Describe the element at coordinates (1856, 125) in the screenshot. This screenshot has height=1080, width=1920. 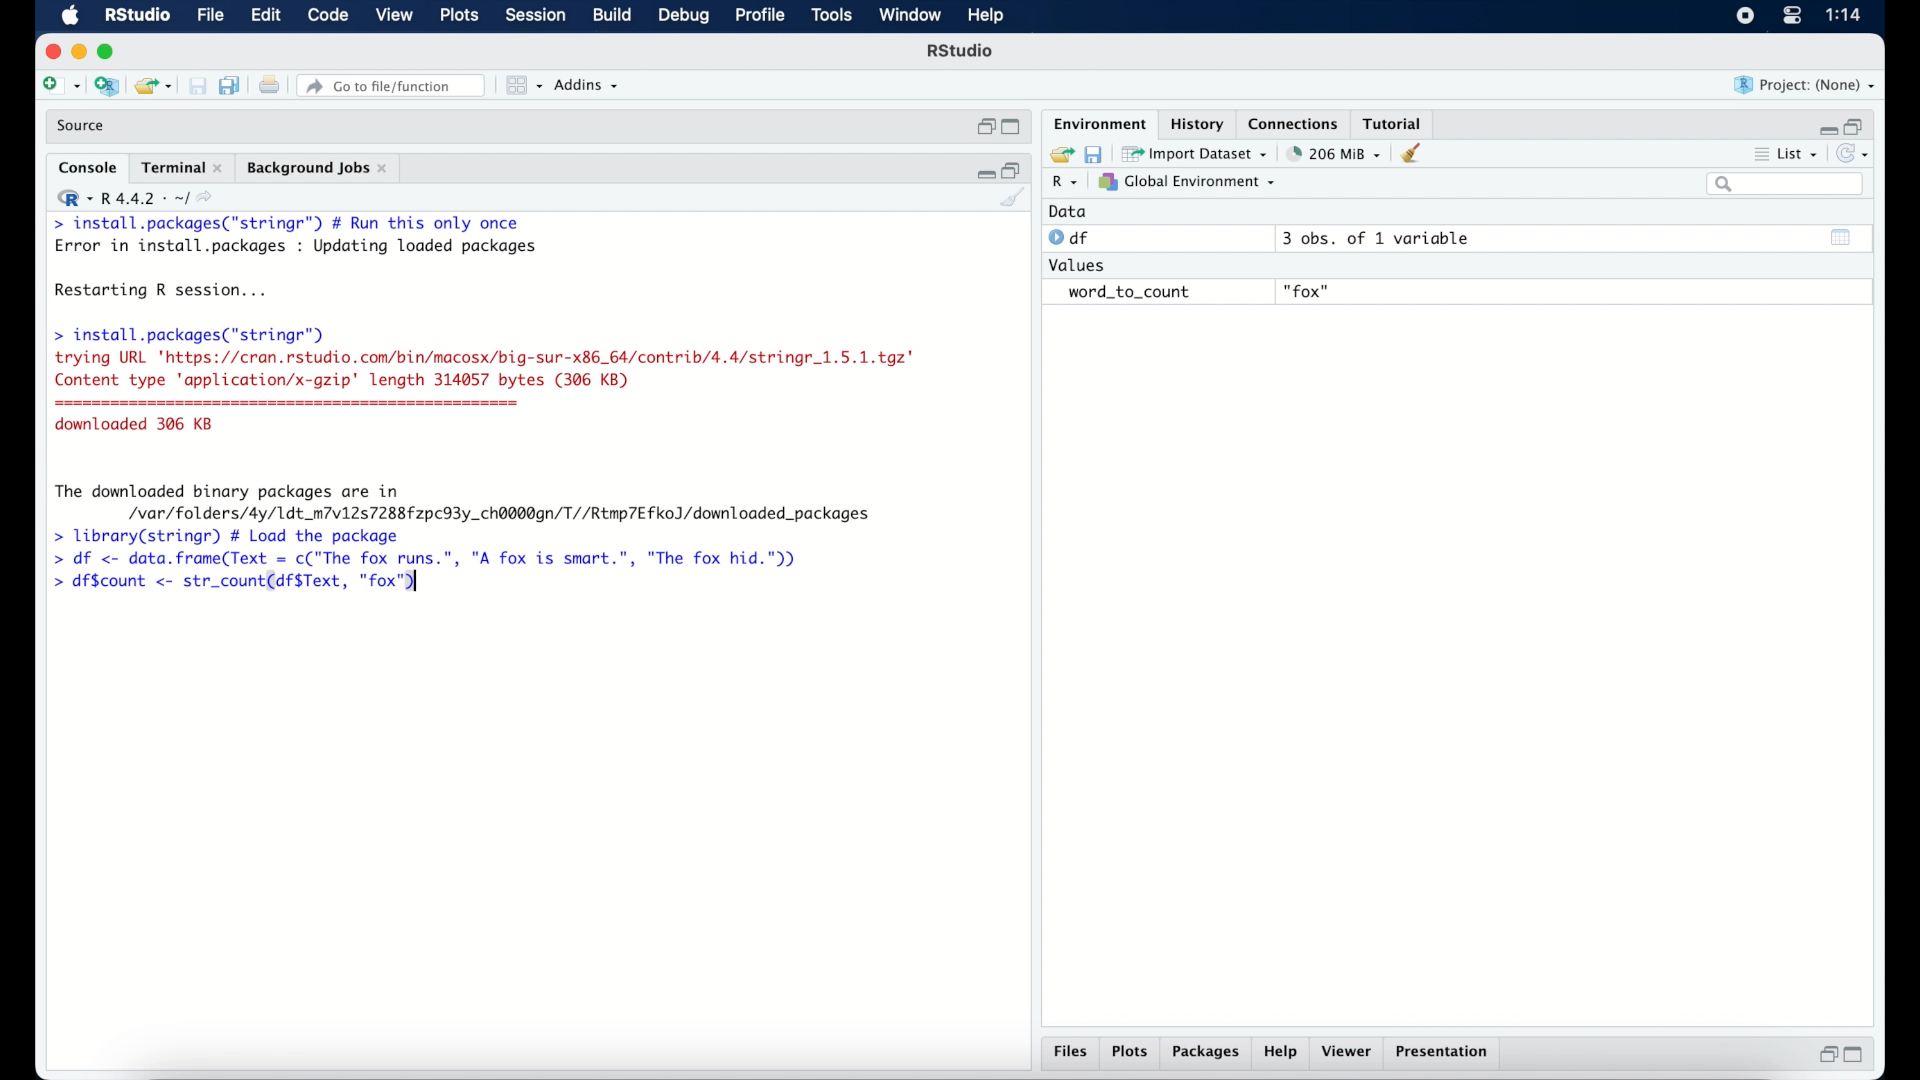
I see `restore down` at that location.